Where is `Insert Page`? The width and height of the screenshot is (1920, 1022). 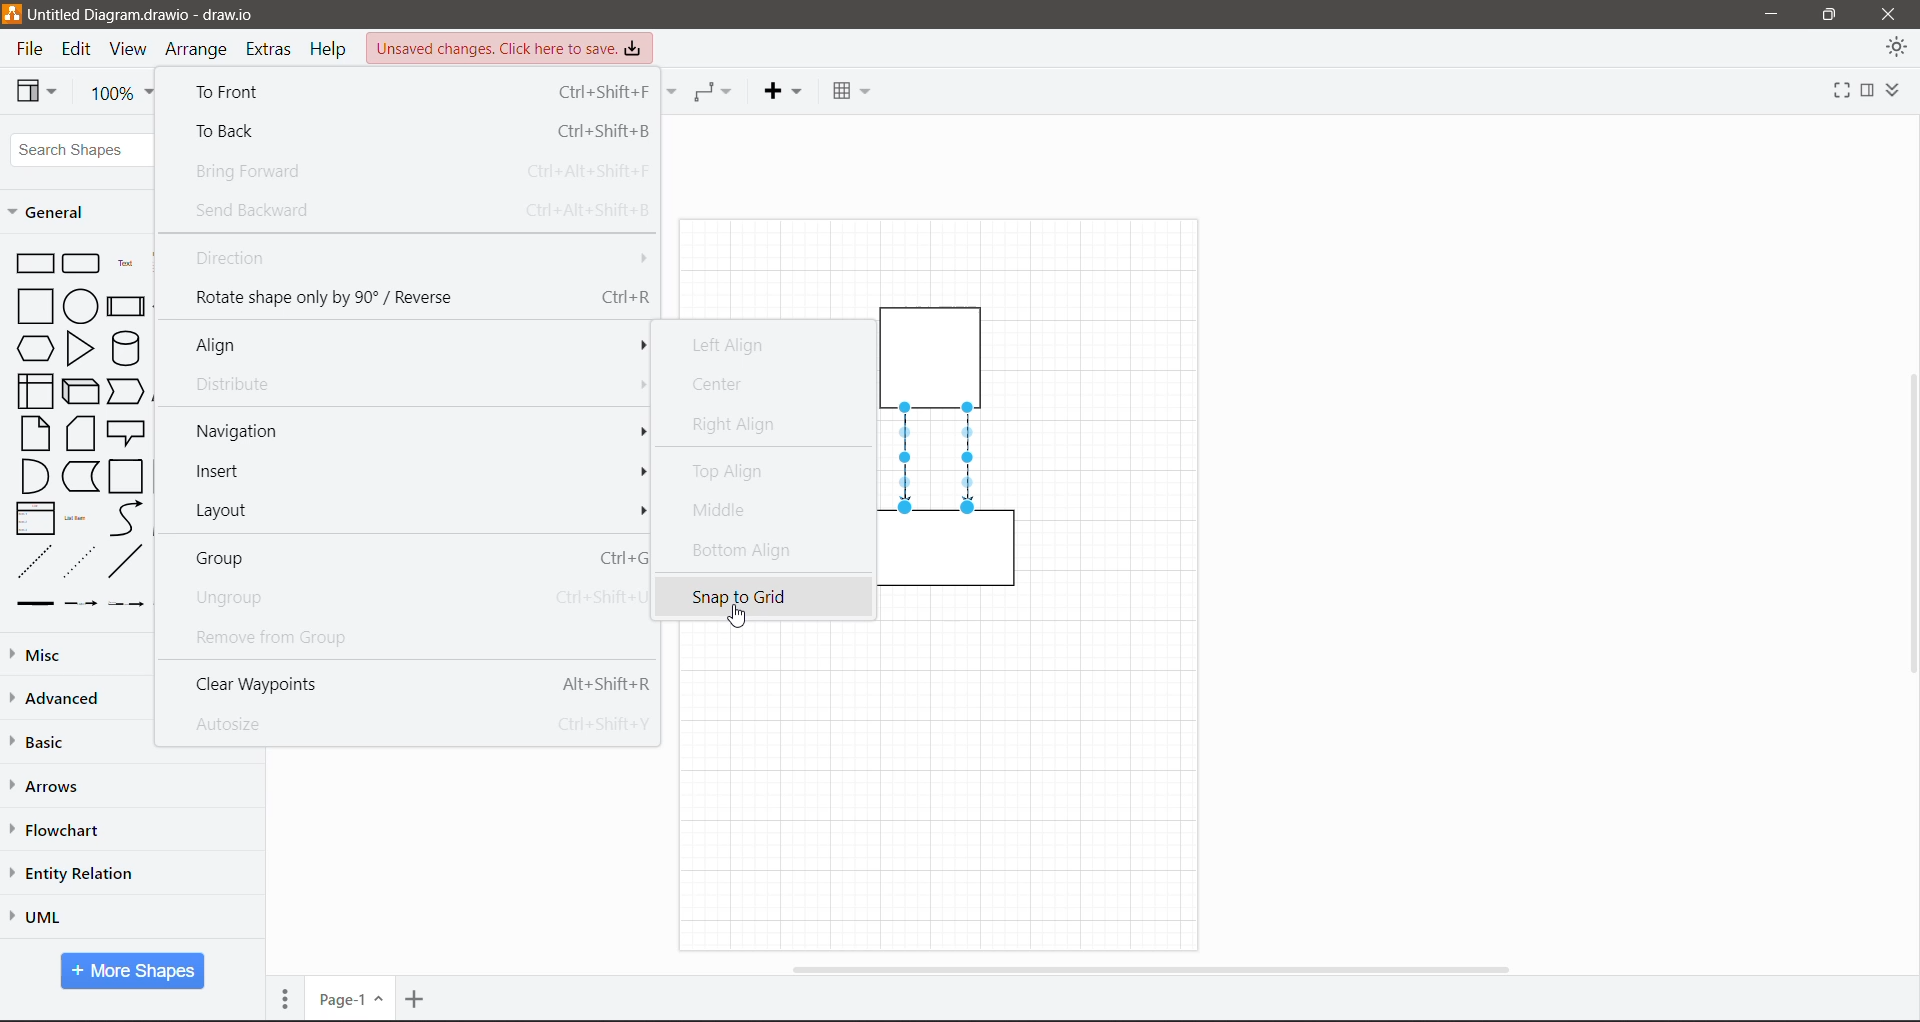 Insert Page is located at coordinates (417, 999).